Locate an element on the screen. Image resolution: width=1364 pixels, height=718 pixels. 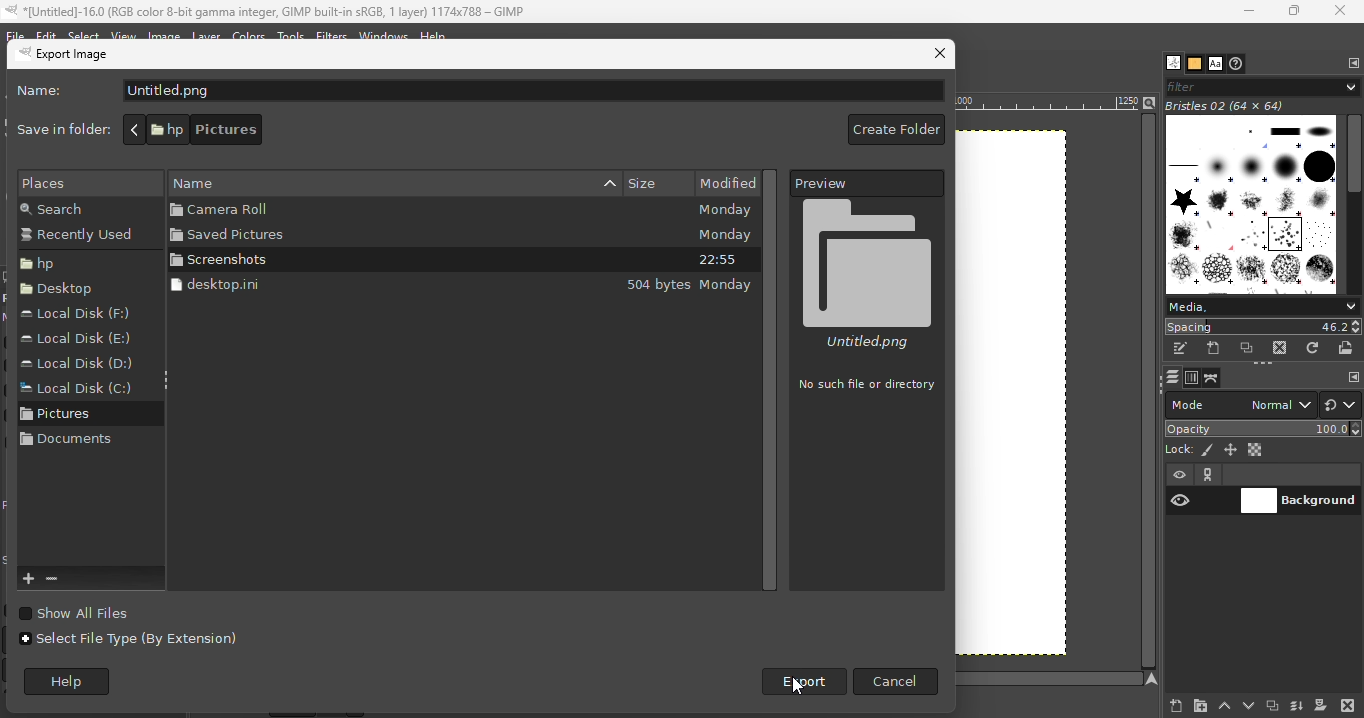
Grid is located at coordinates (1030, 399).